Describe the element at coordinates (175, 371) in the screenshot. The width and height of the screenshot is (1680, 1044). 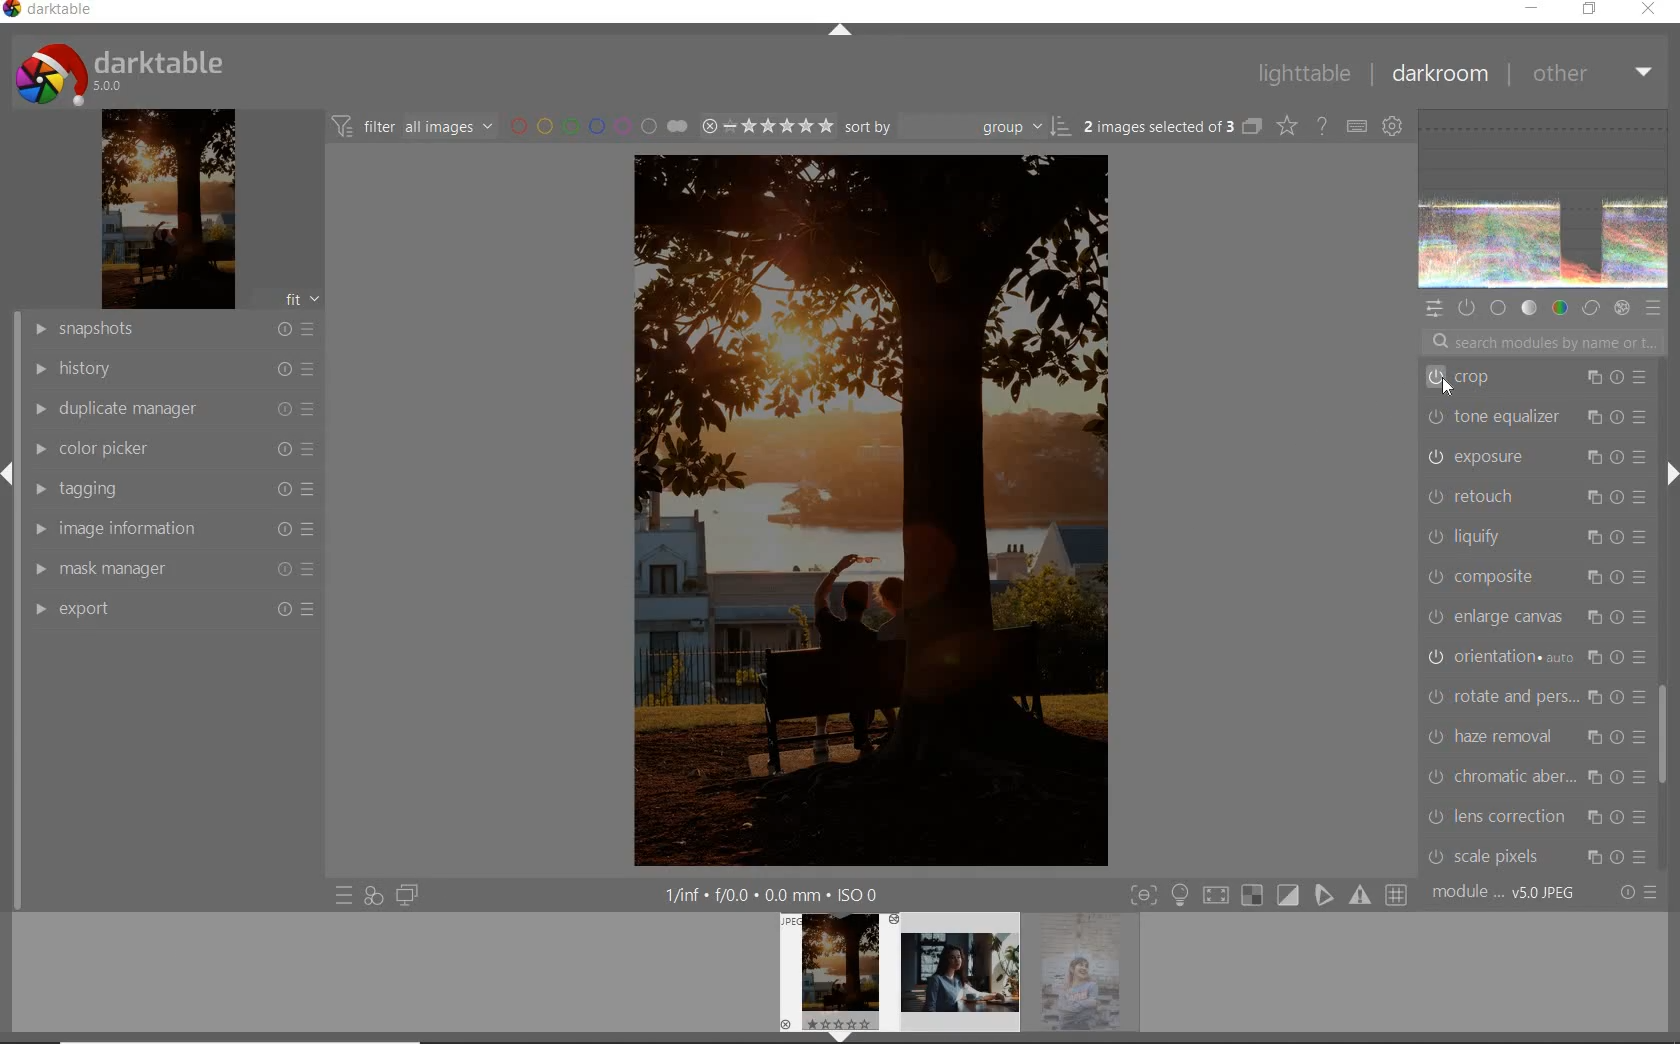
I see `history` at that location.